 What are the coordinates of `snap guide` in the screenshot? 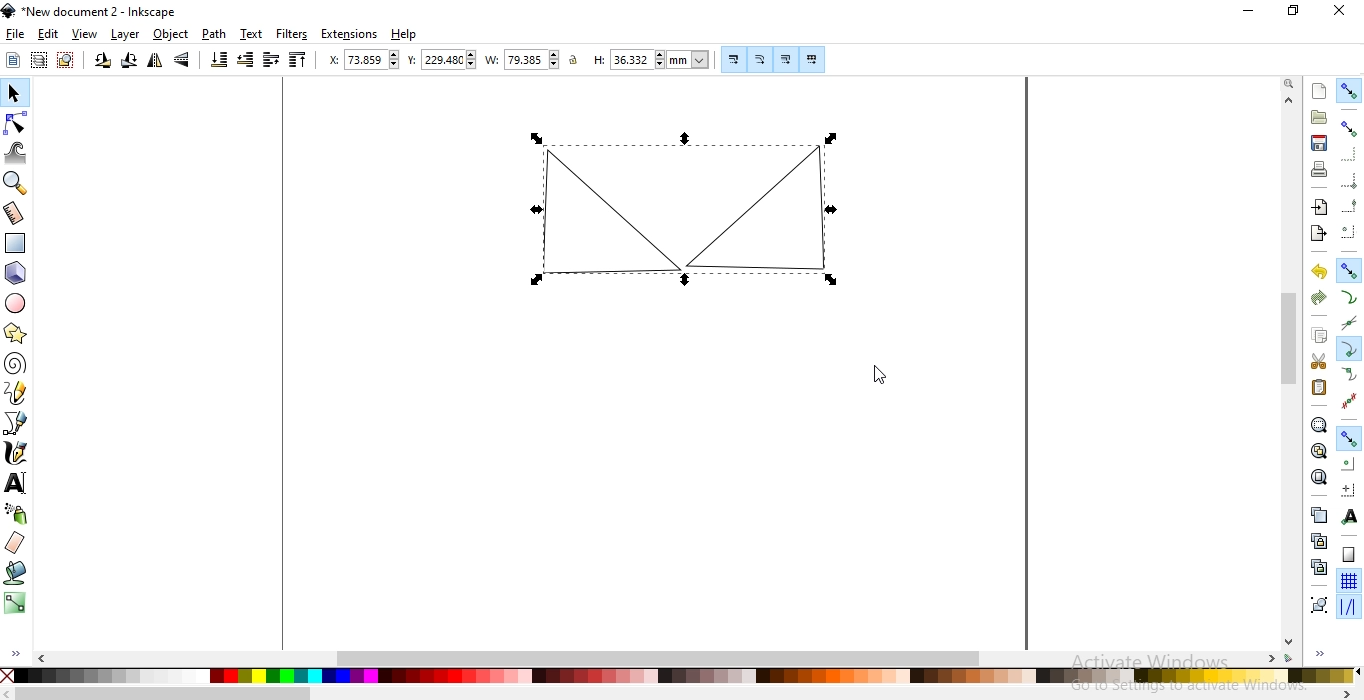 It's located at (1350, 607).